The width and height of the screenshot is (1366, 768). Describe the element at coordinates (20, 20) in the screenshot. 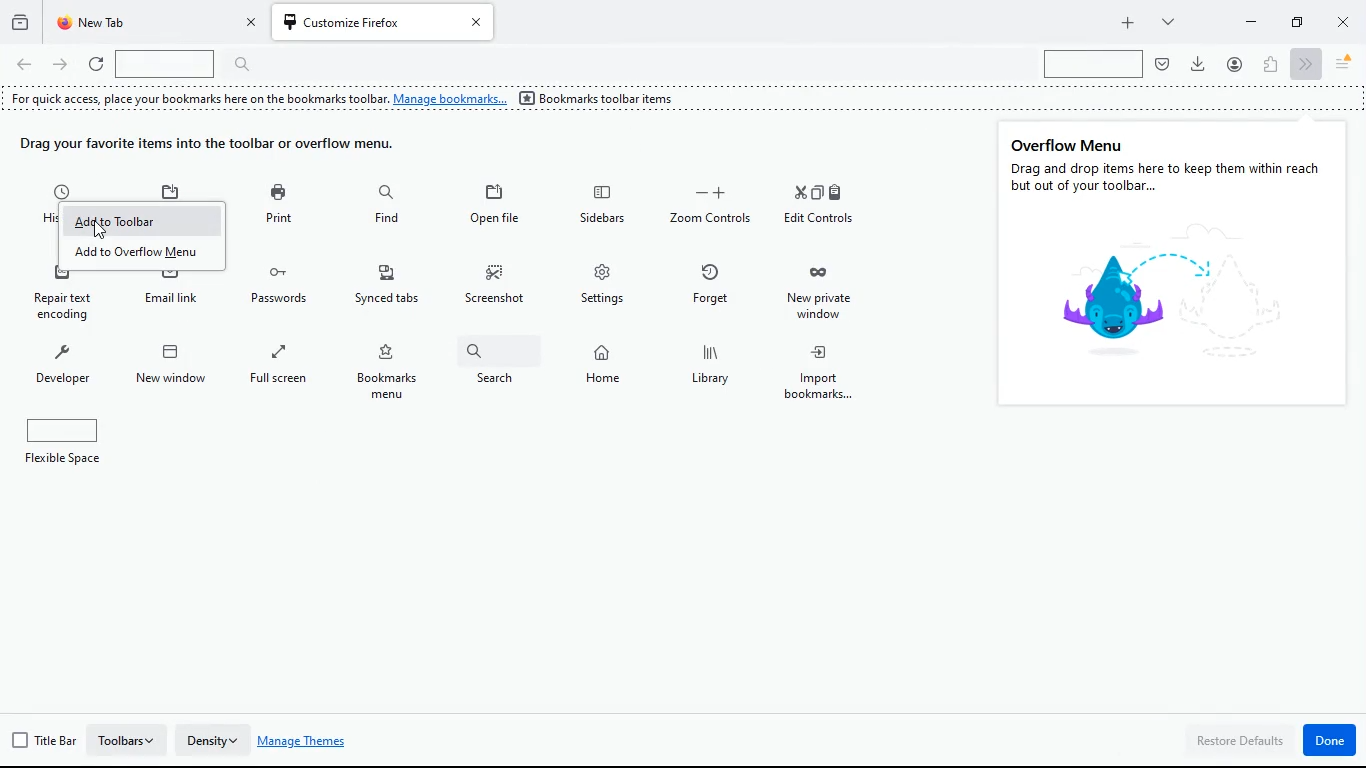

I see `history` at that location.